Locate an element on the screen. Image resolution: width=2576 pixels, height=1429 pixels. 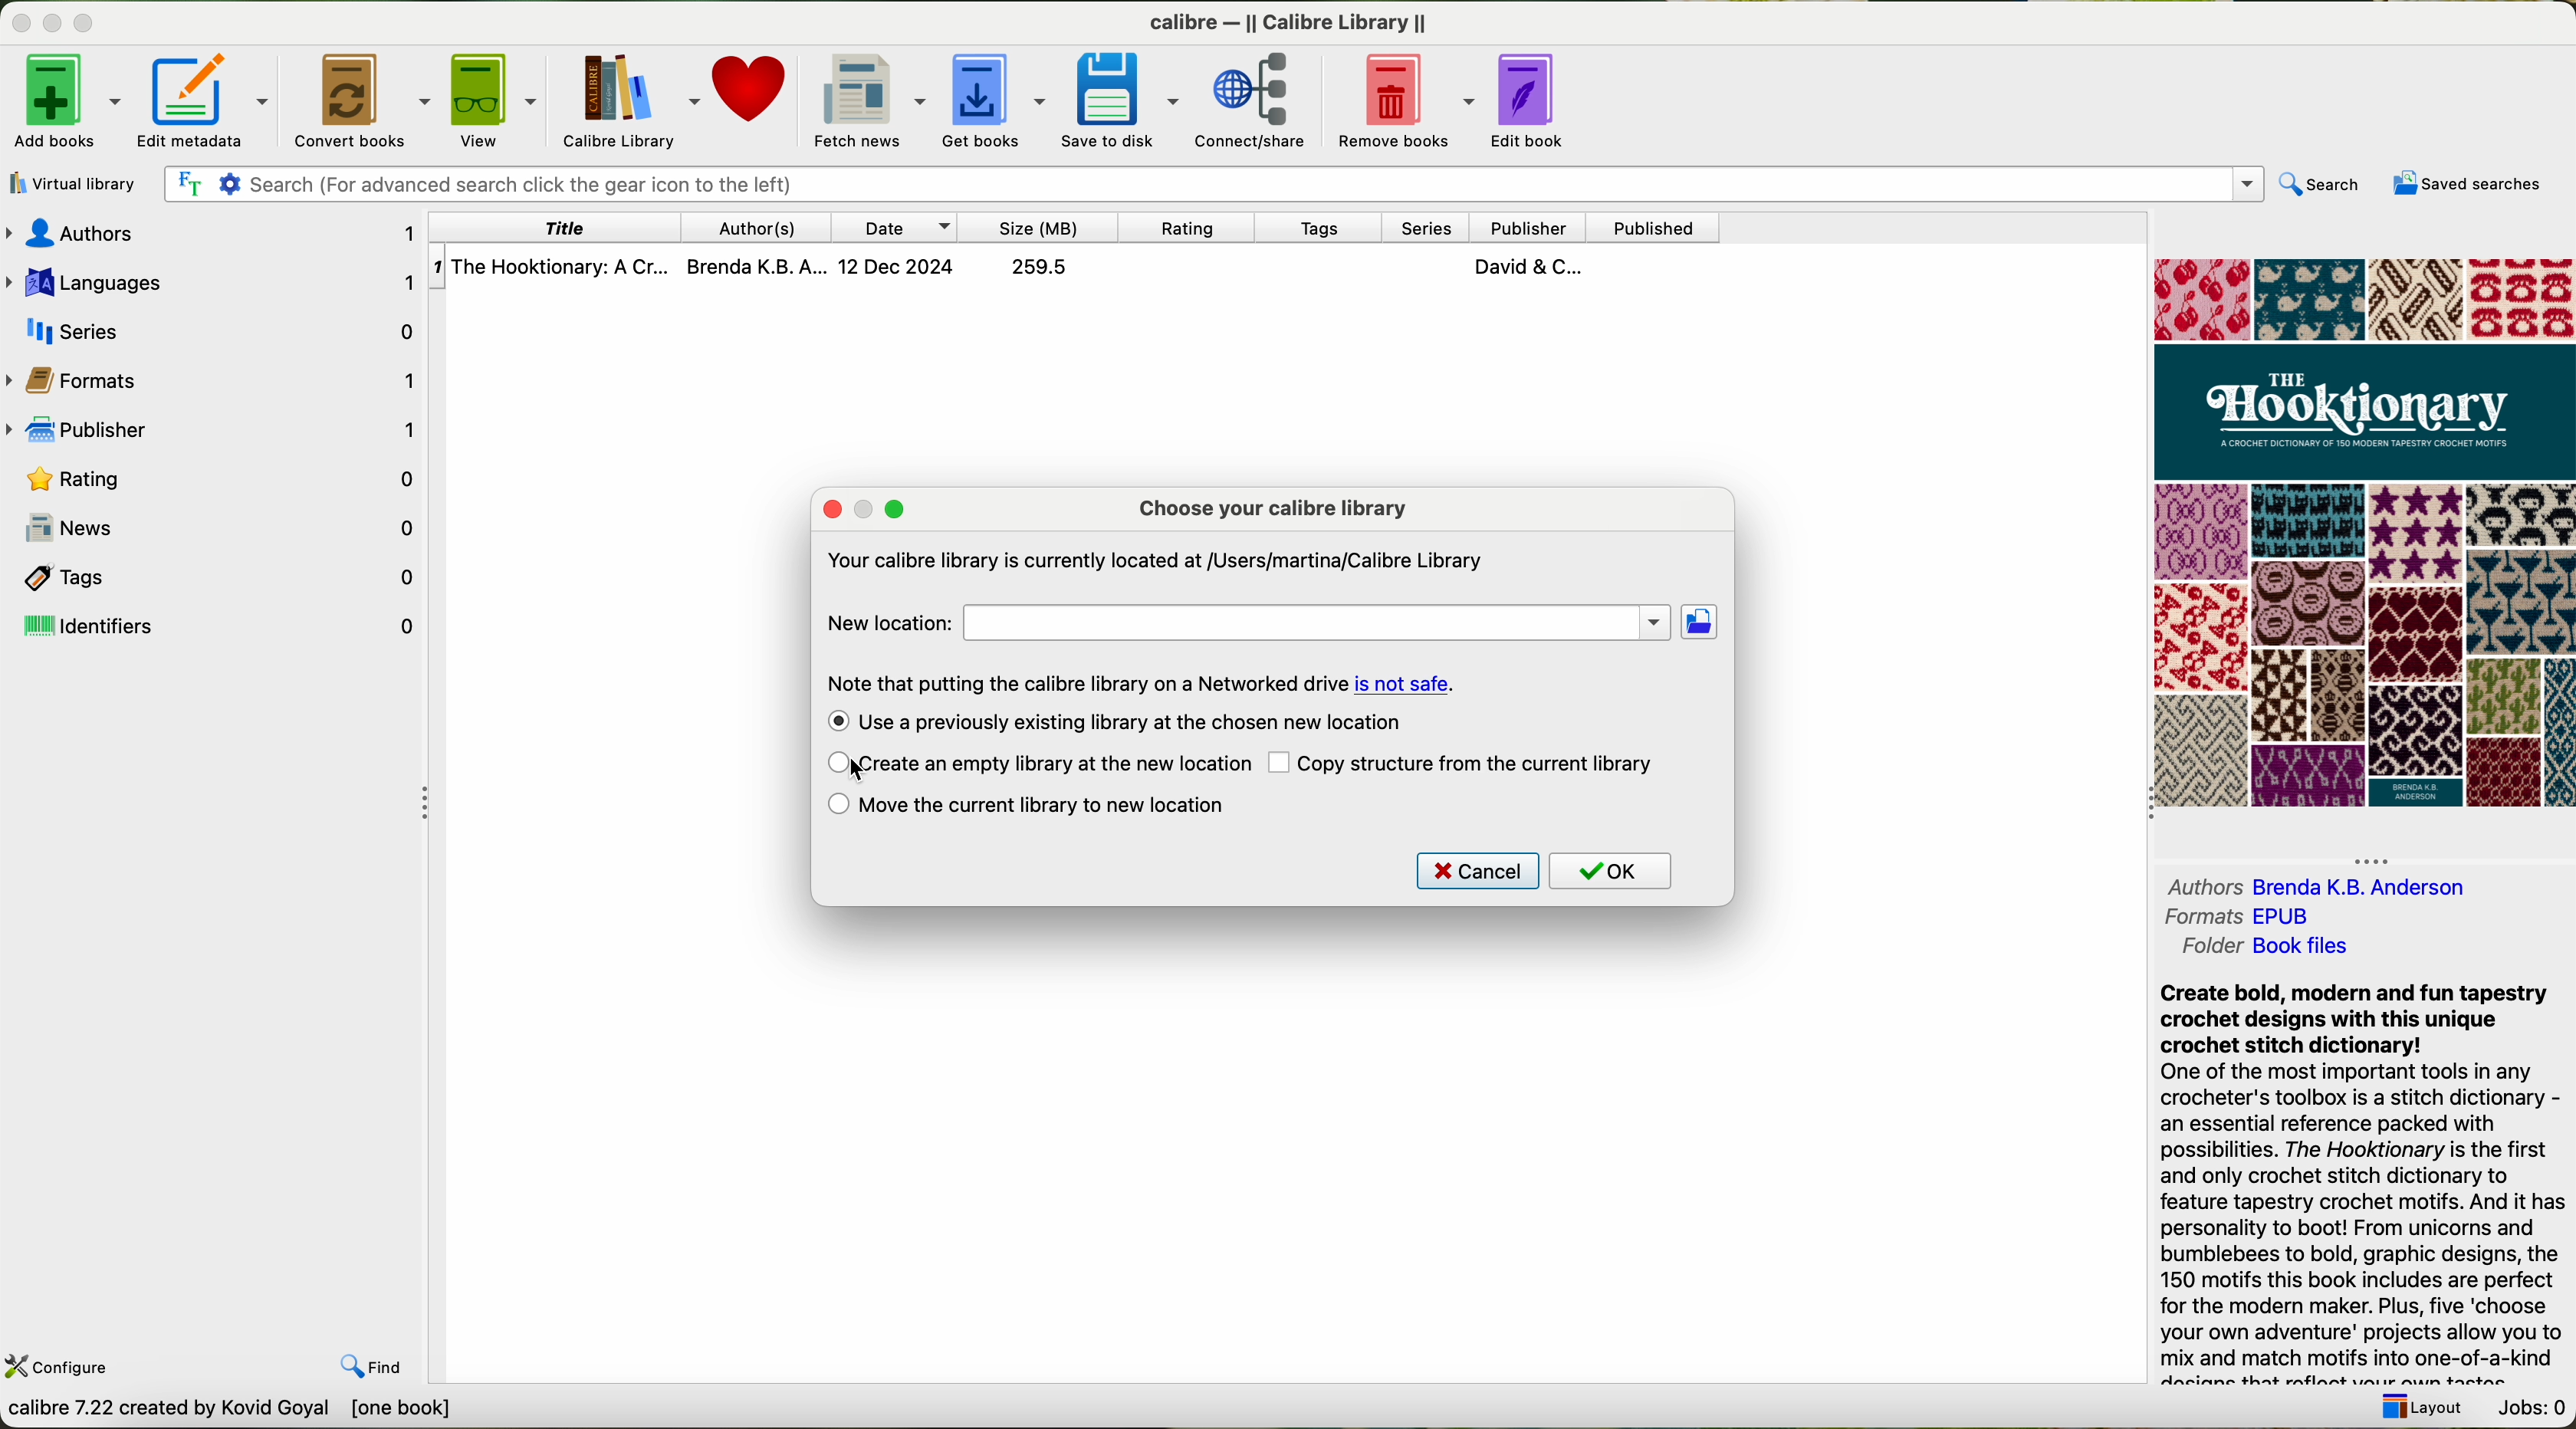
close popup is located at coordinates (829, 507).